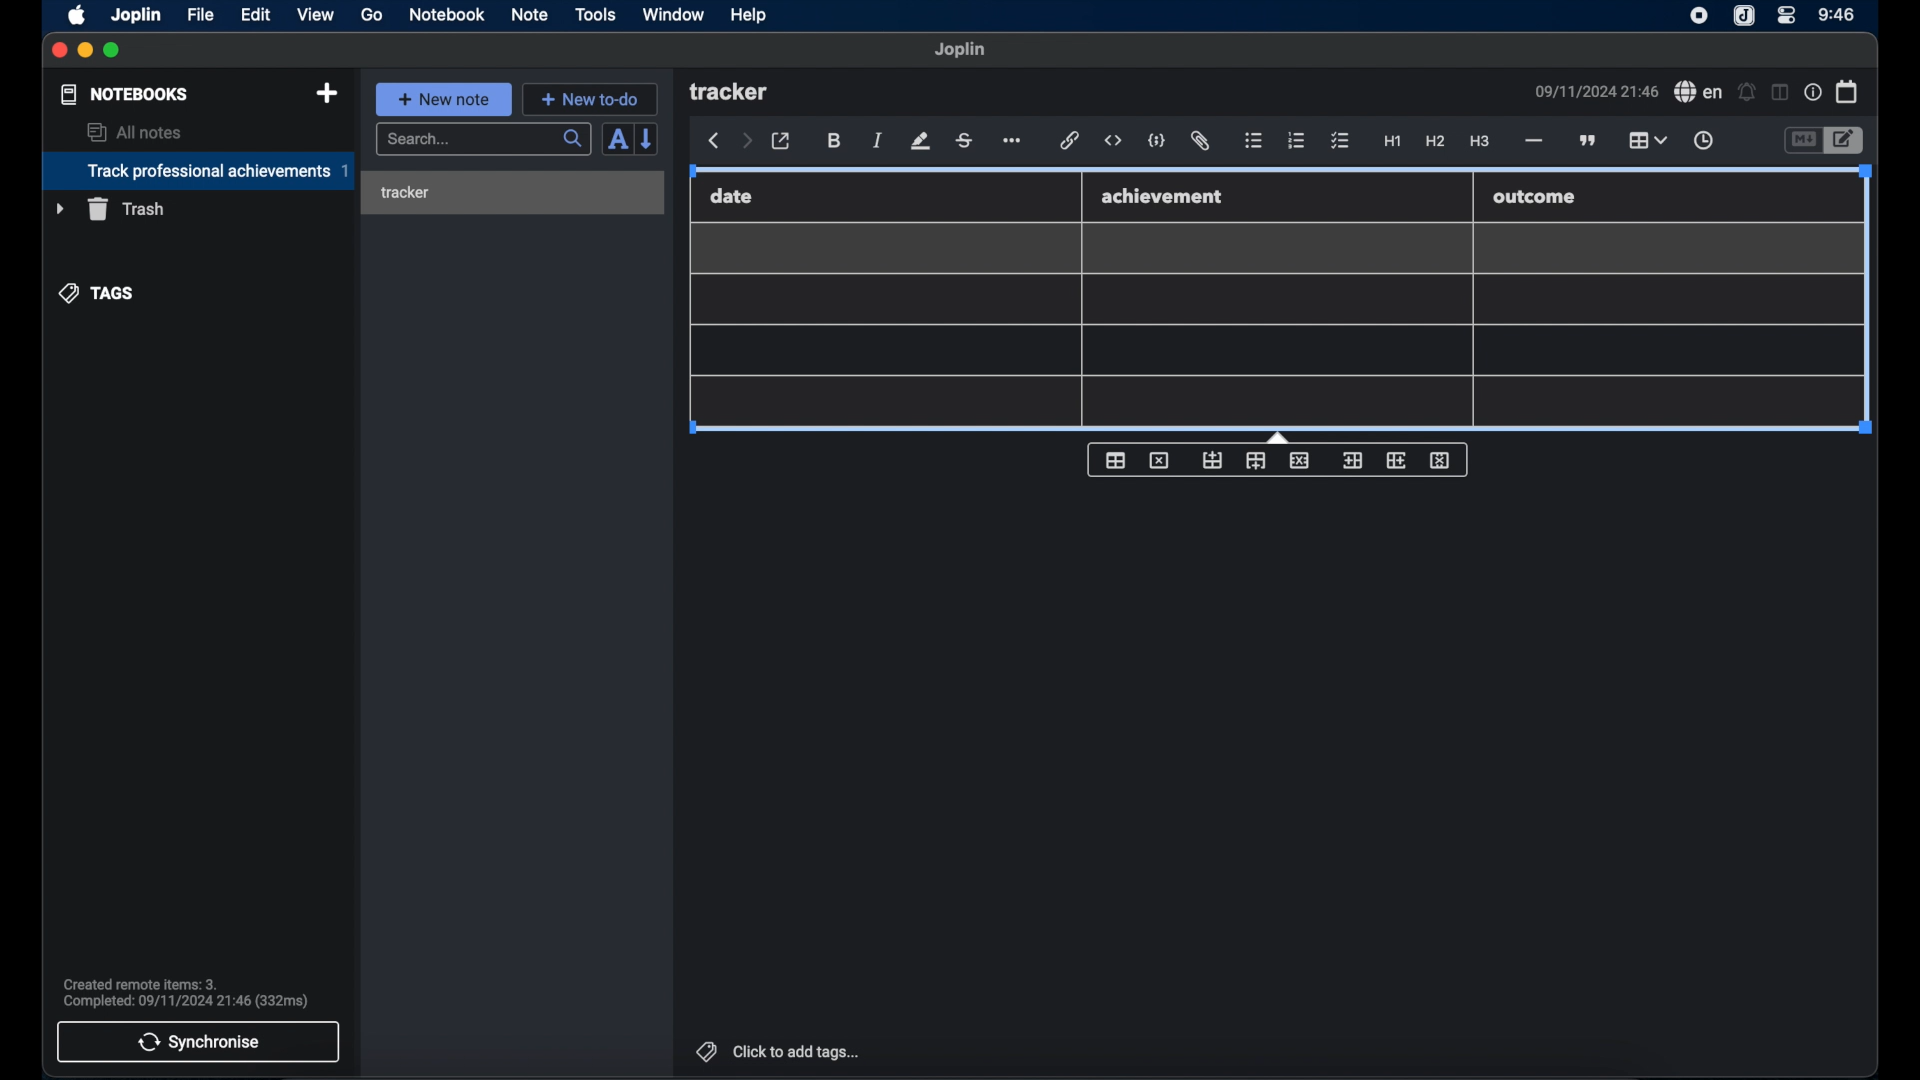 Image resolution: width=1920 pixels, height=1080 pixels. What do you see at coordinates (1812, 92) in the screenshot?
I see `note properties` at bounding box center [1812, 92].